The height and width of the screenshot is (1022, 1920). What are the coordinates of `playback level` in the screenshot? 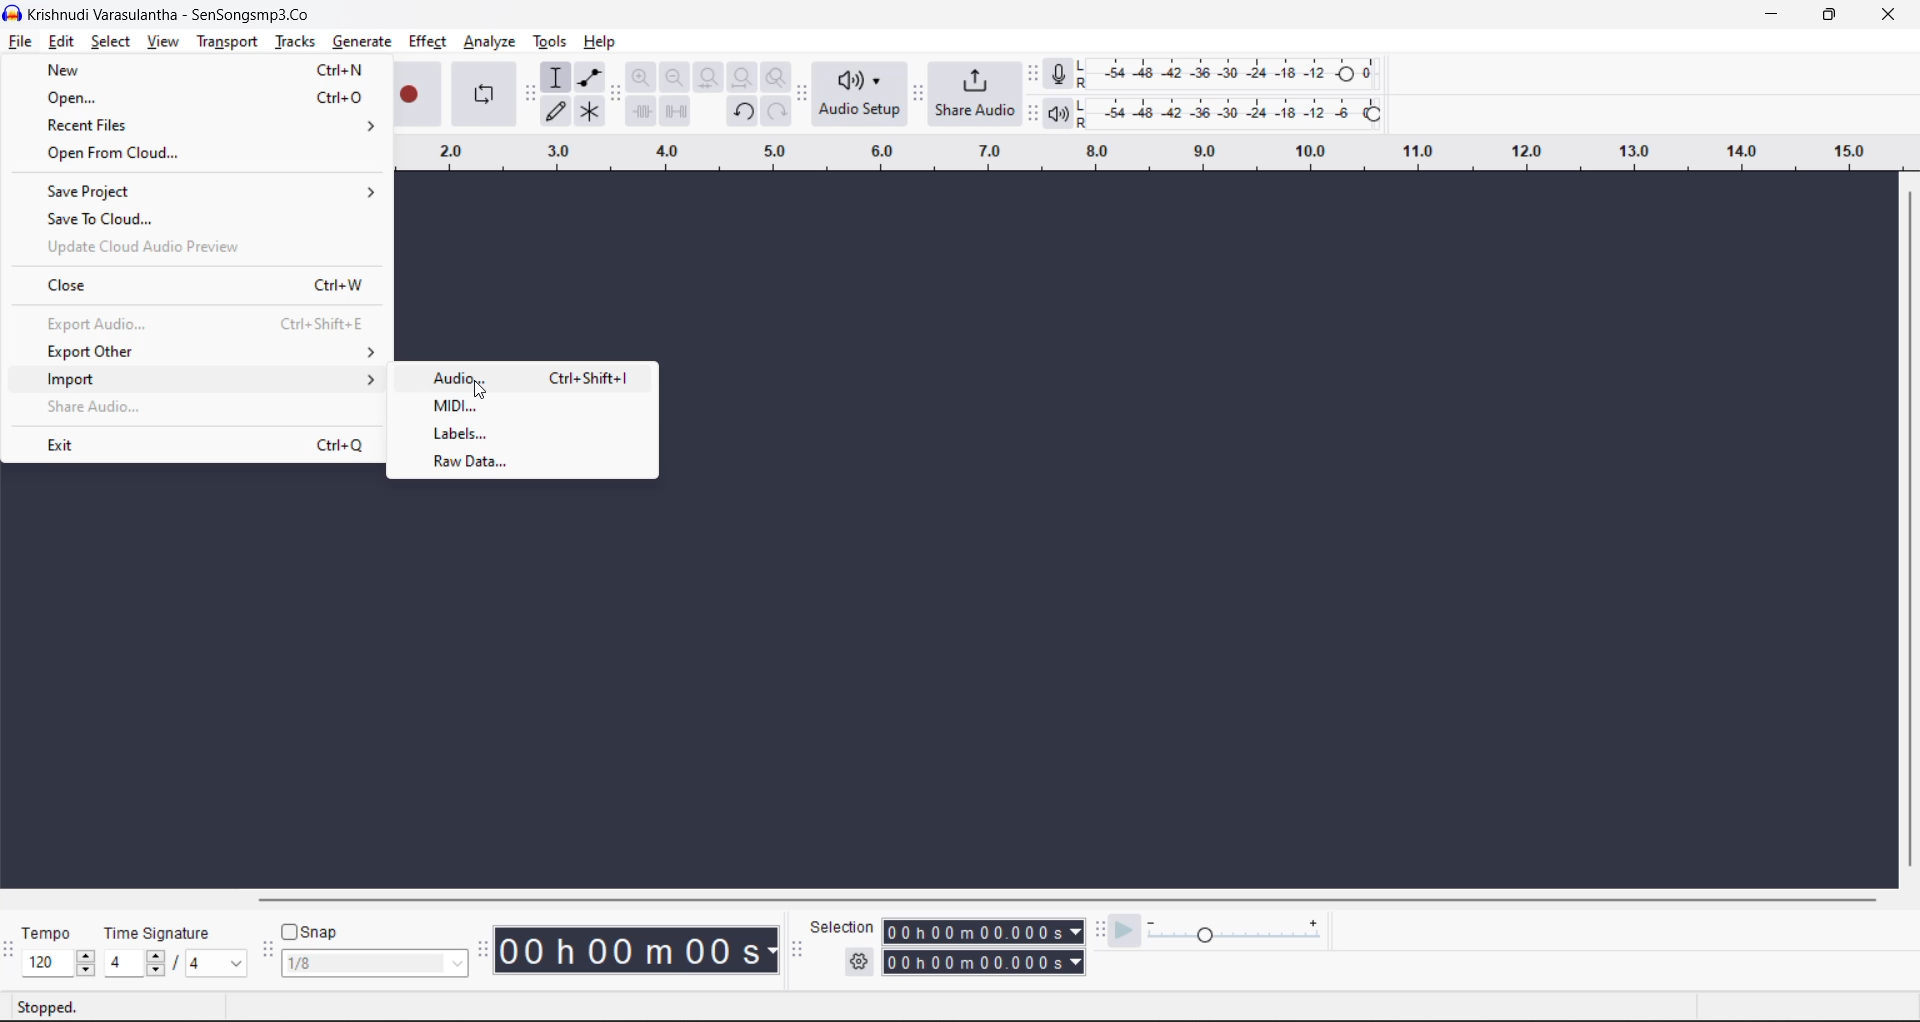 It's located at (1244, 111).